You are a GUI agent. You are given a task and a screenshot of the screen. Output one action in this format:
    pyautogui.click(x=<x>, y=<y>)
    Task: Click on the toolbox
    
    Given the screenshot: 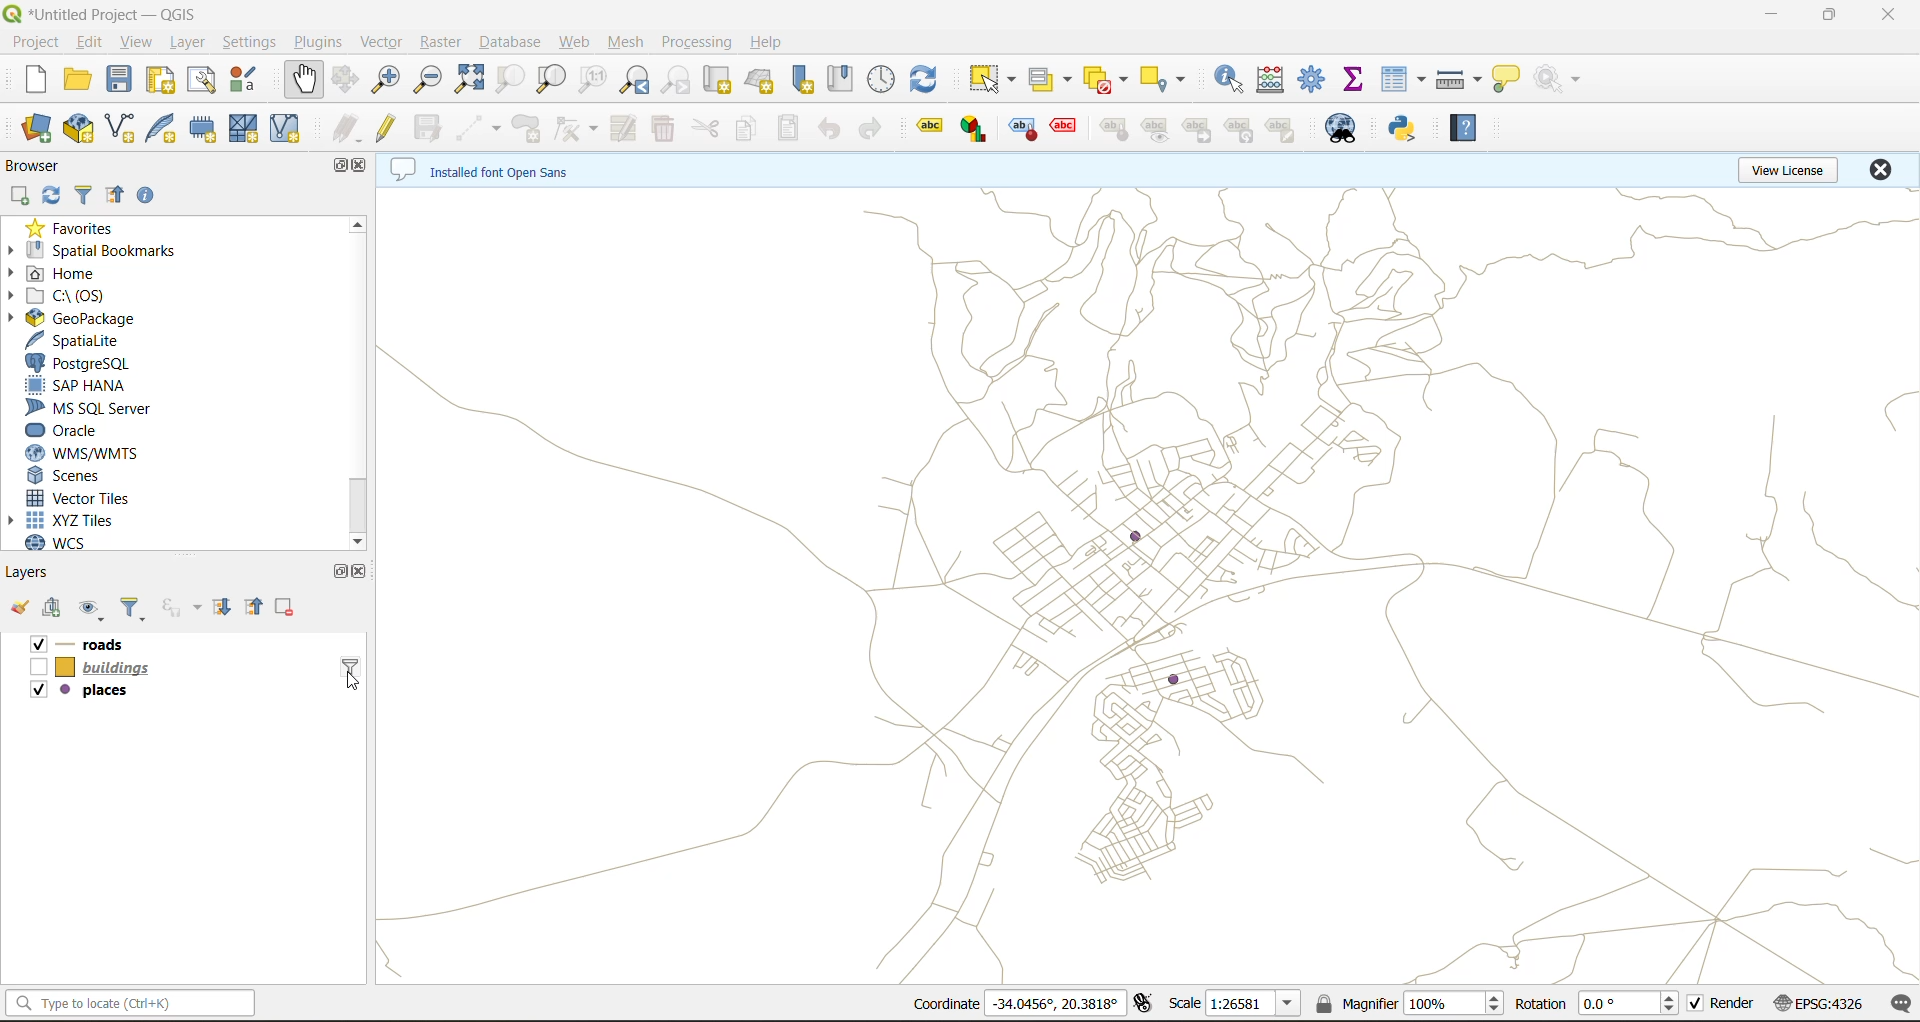 What is the action you would take?
    pyautogui.click(x=1317, y=83)
    